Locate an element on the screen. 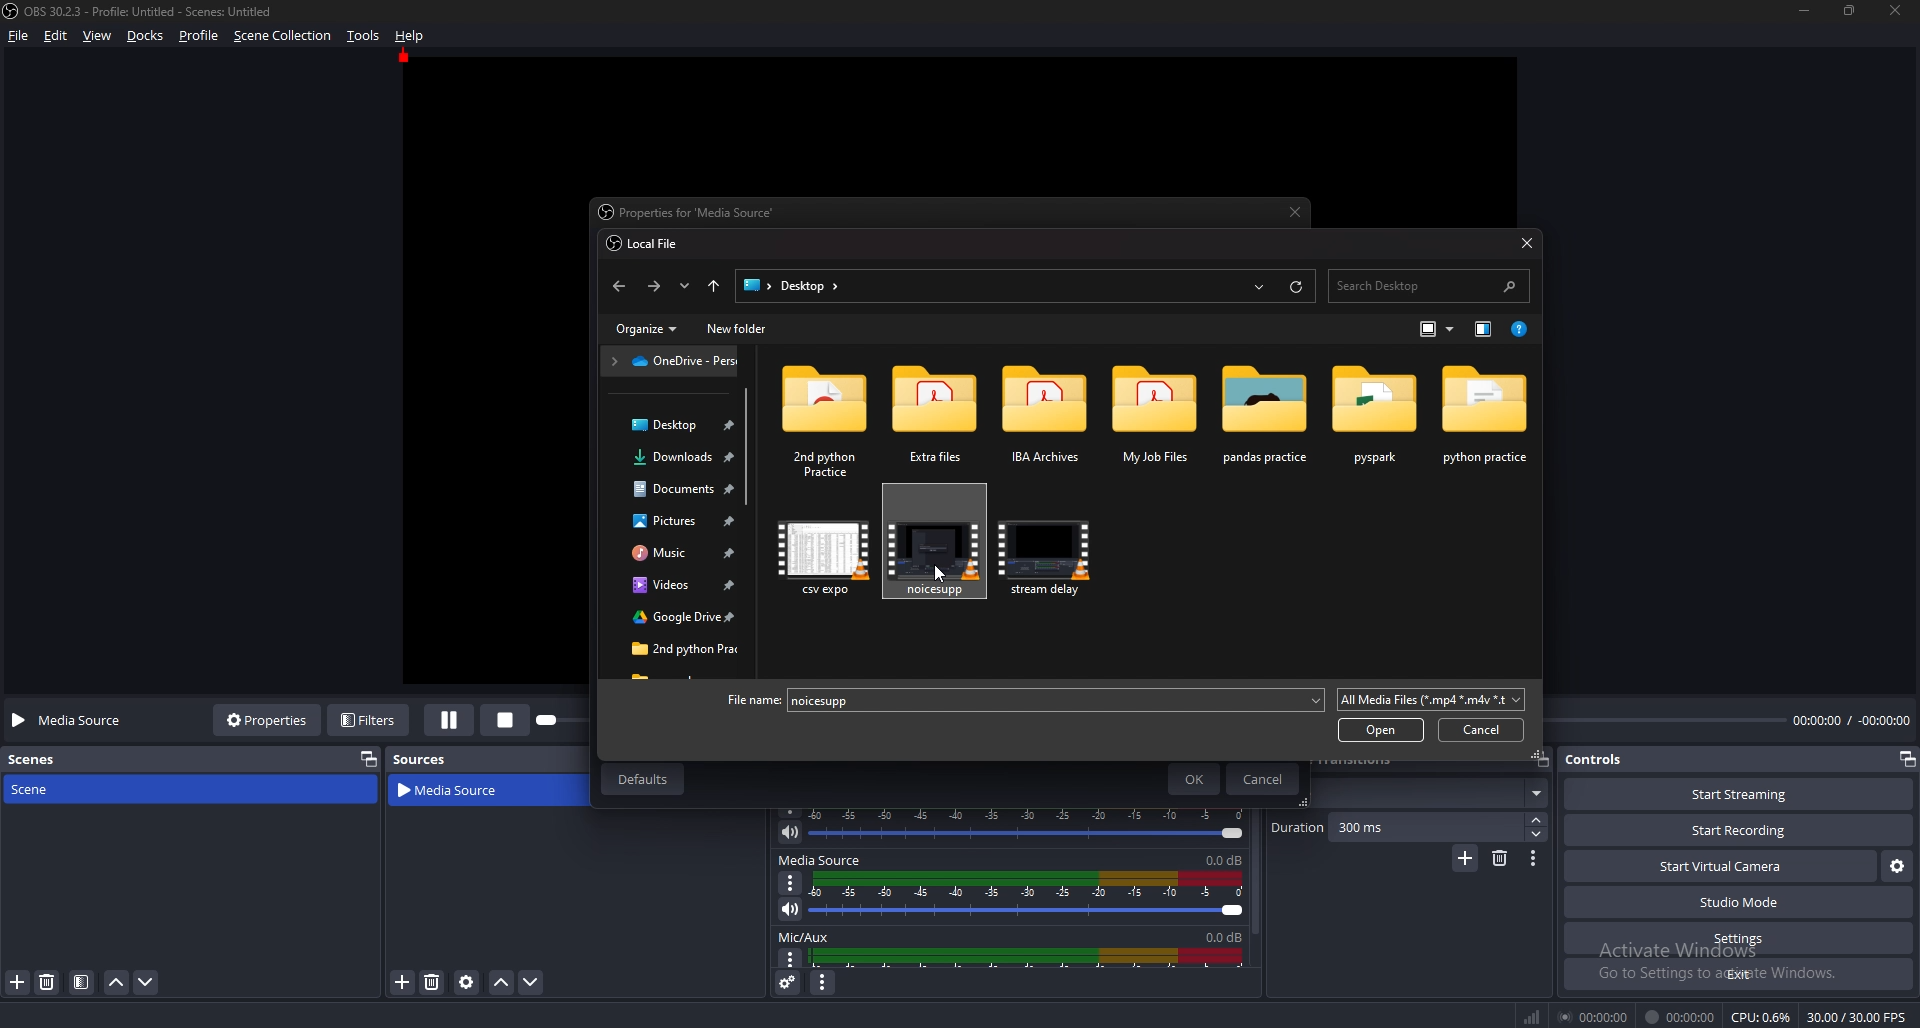  Filters  is located at coordinates (371, 719).